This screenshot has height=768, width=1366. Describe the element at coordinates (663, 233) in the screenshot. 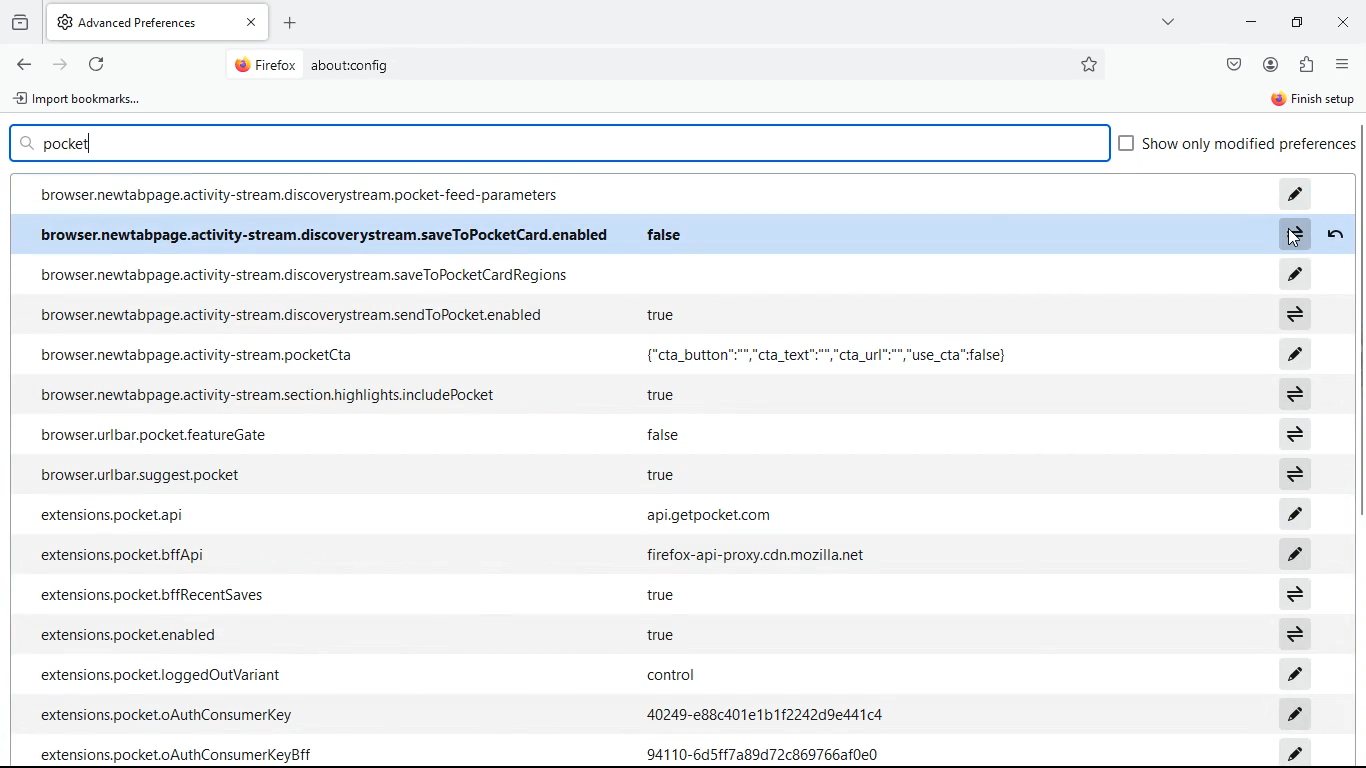

I see `false` at that location.